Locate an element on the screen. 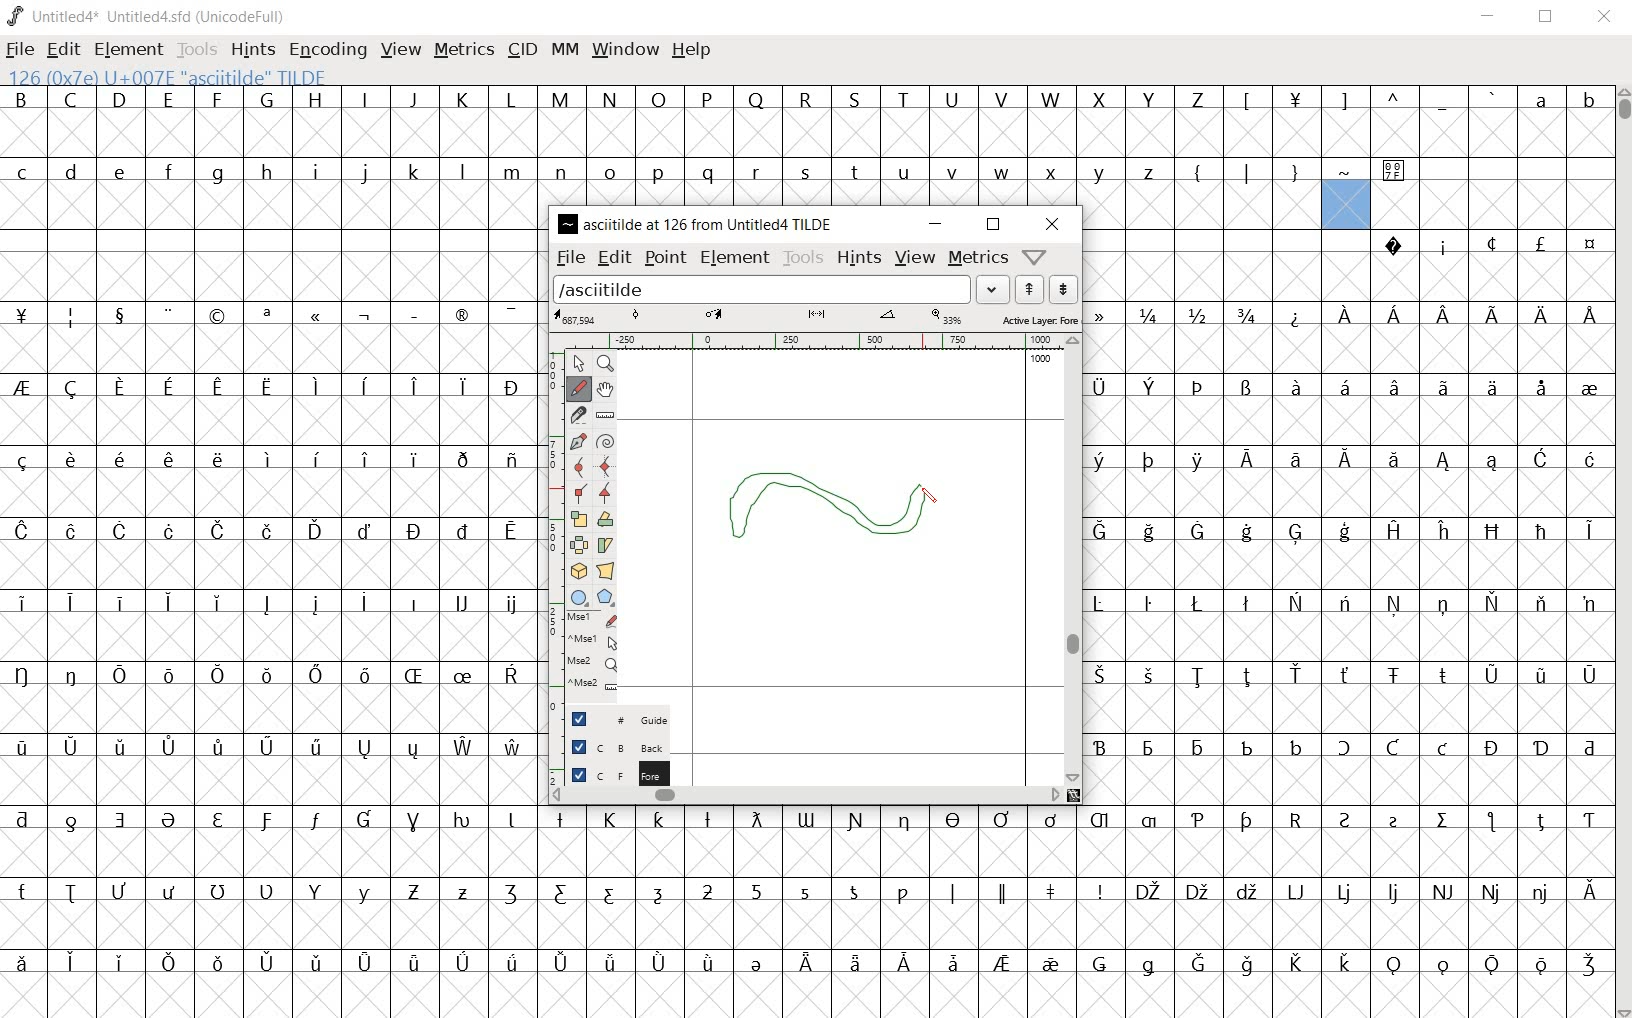 This screenshot has height=1018, width=1632. foreground is located at coordinates (609, 773).